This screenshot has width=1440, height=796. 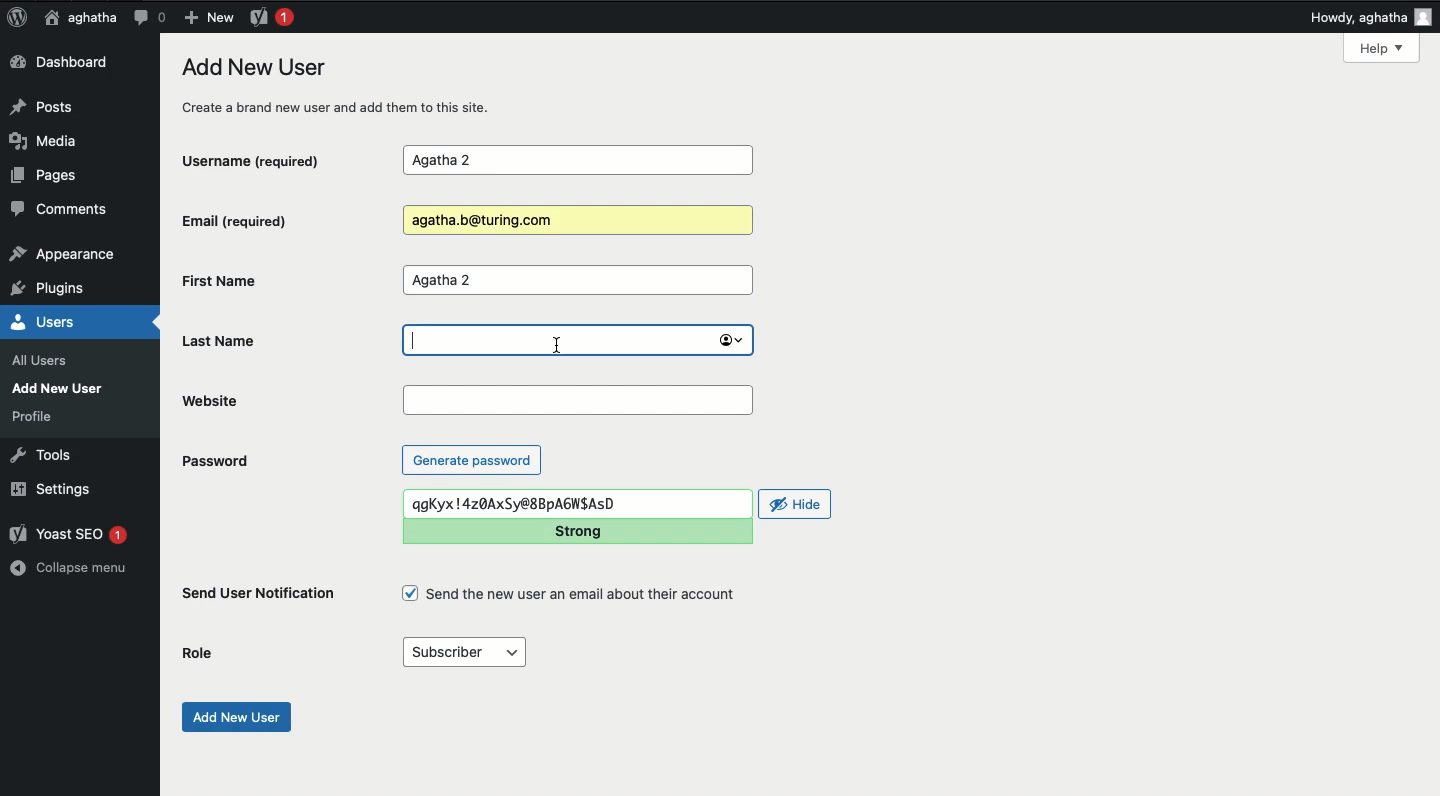 I want to click on Username (required), so click(x=273, y=159).